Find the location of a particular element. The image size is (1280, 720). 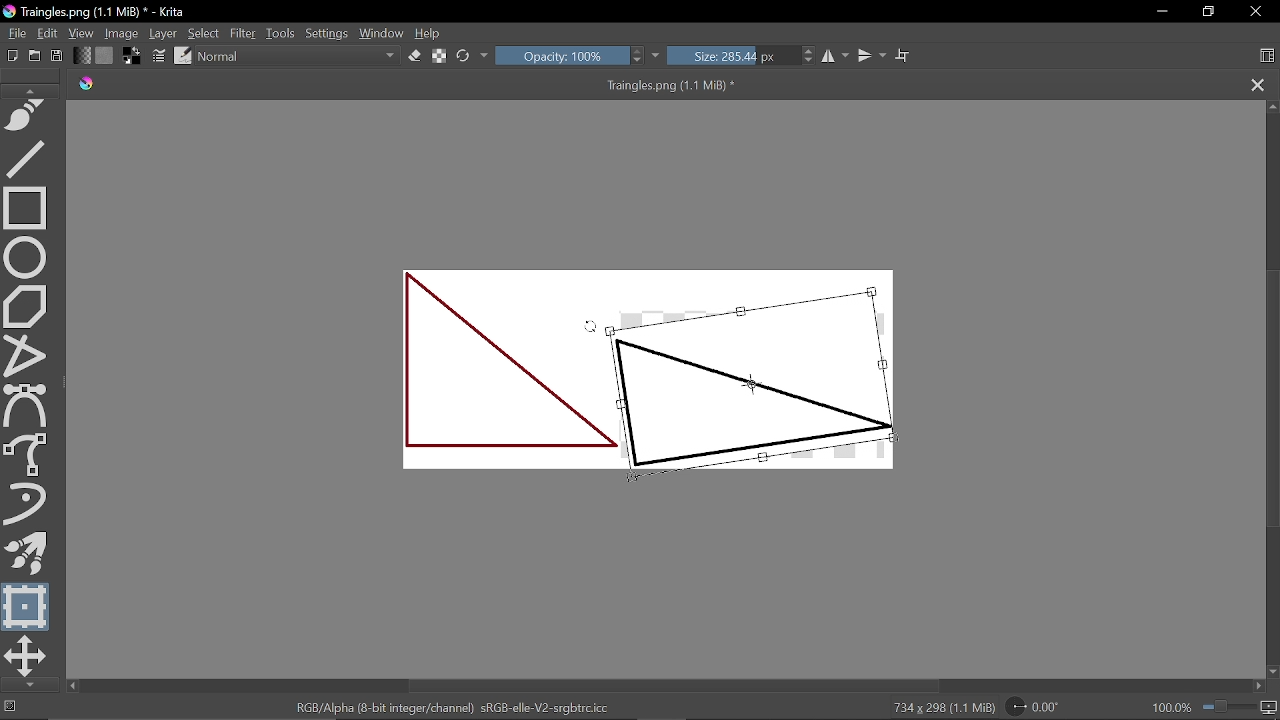

Selected part of the image is located at coordinates (750, 383).